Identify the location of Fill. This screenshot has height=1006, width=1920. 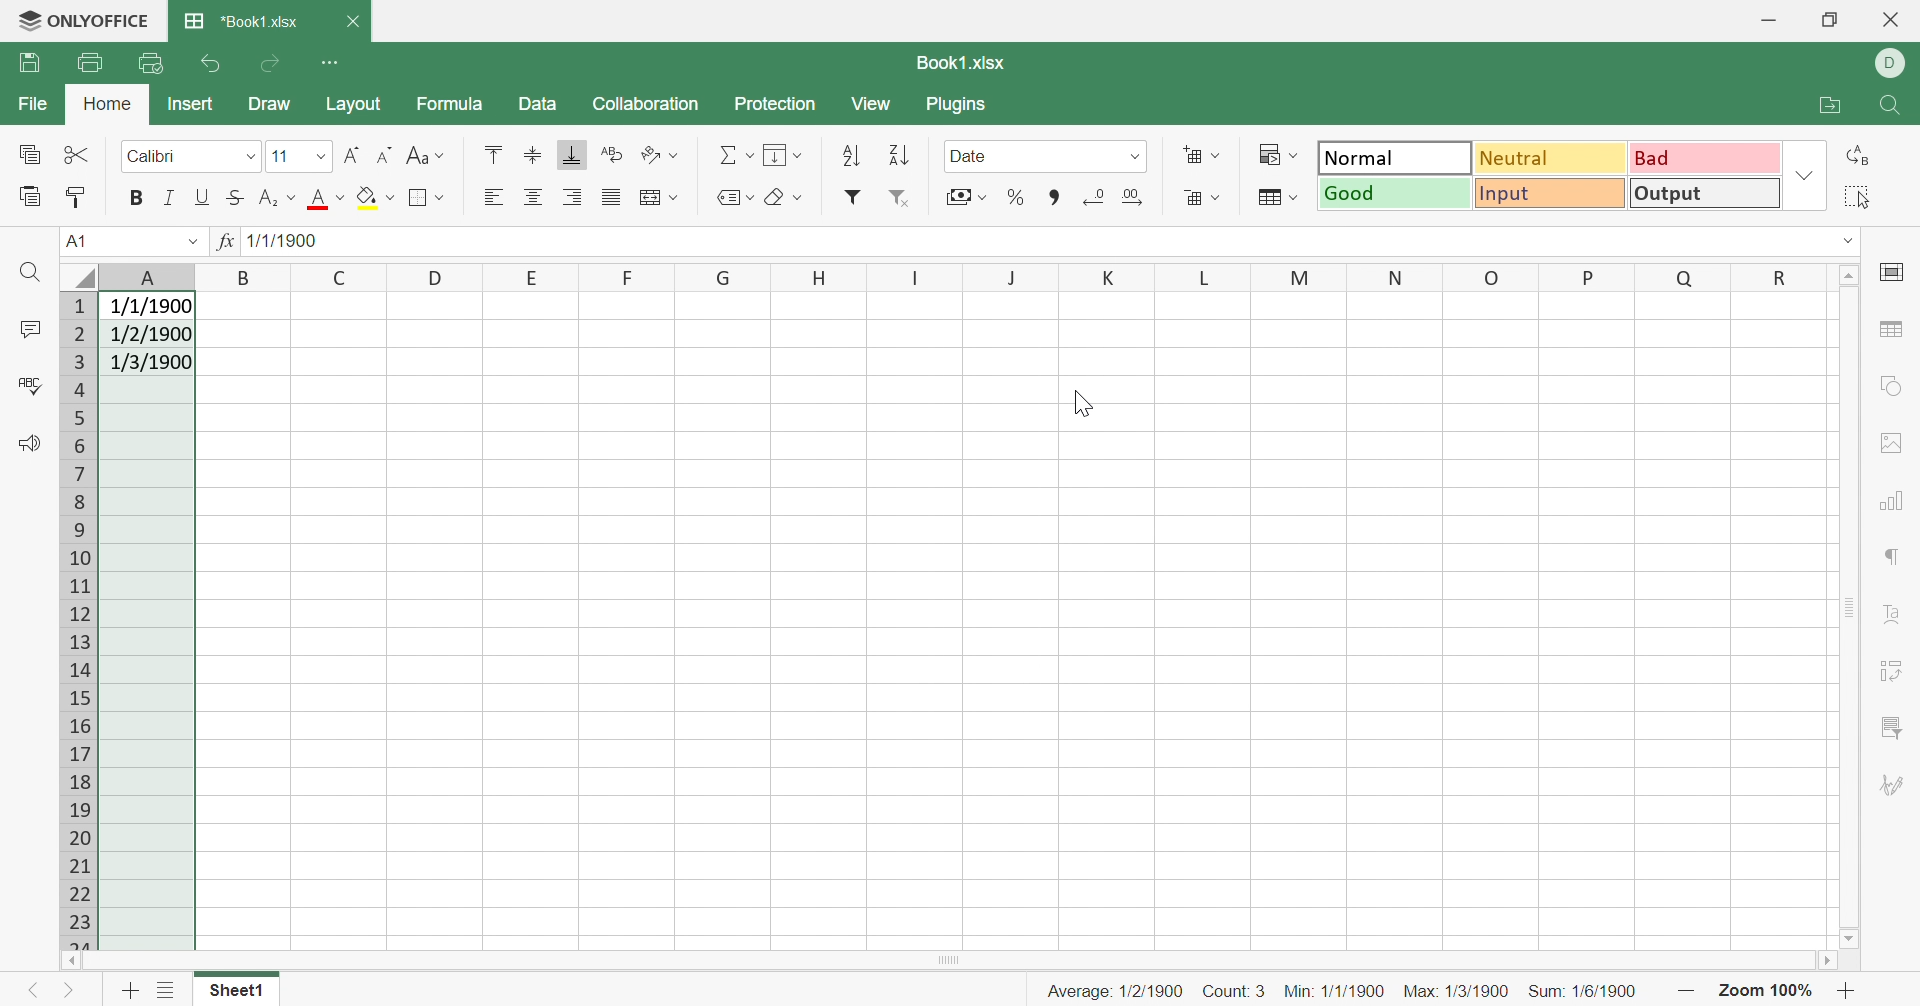
(781, 154).